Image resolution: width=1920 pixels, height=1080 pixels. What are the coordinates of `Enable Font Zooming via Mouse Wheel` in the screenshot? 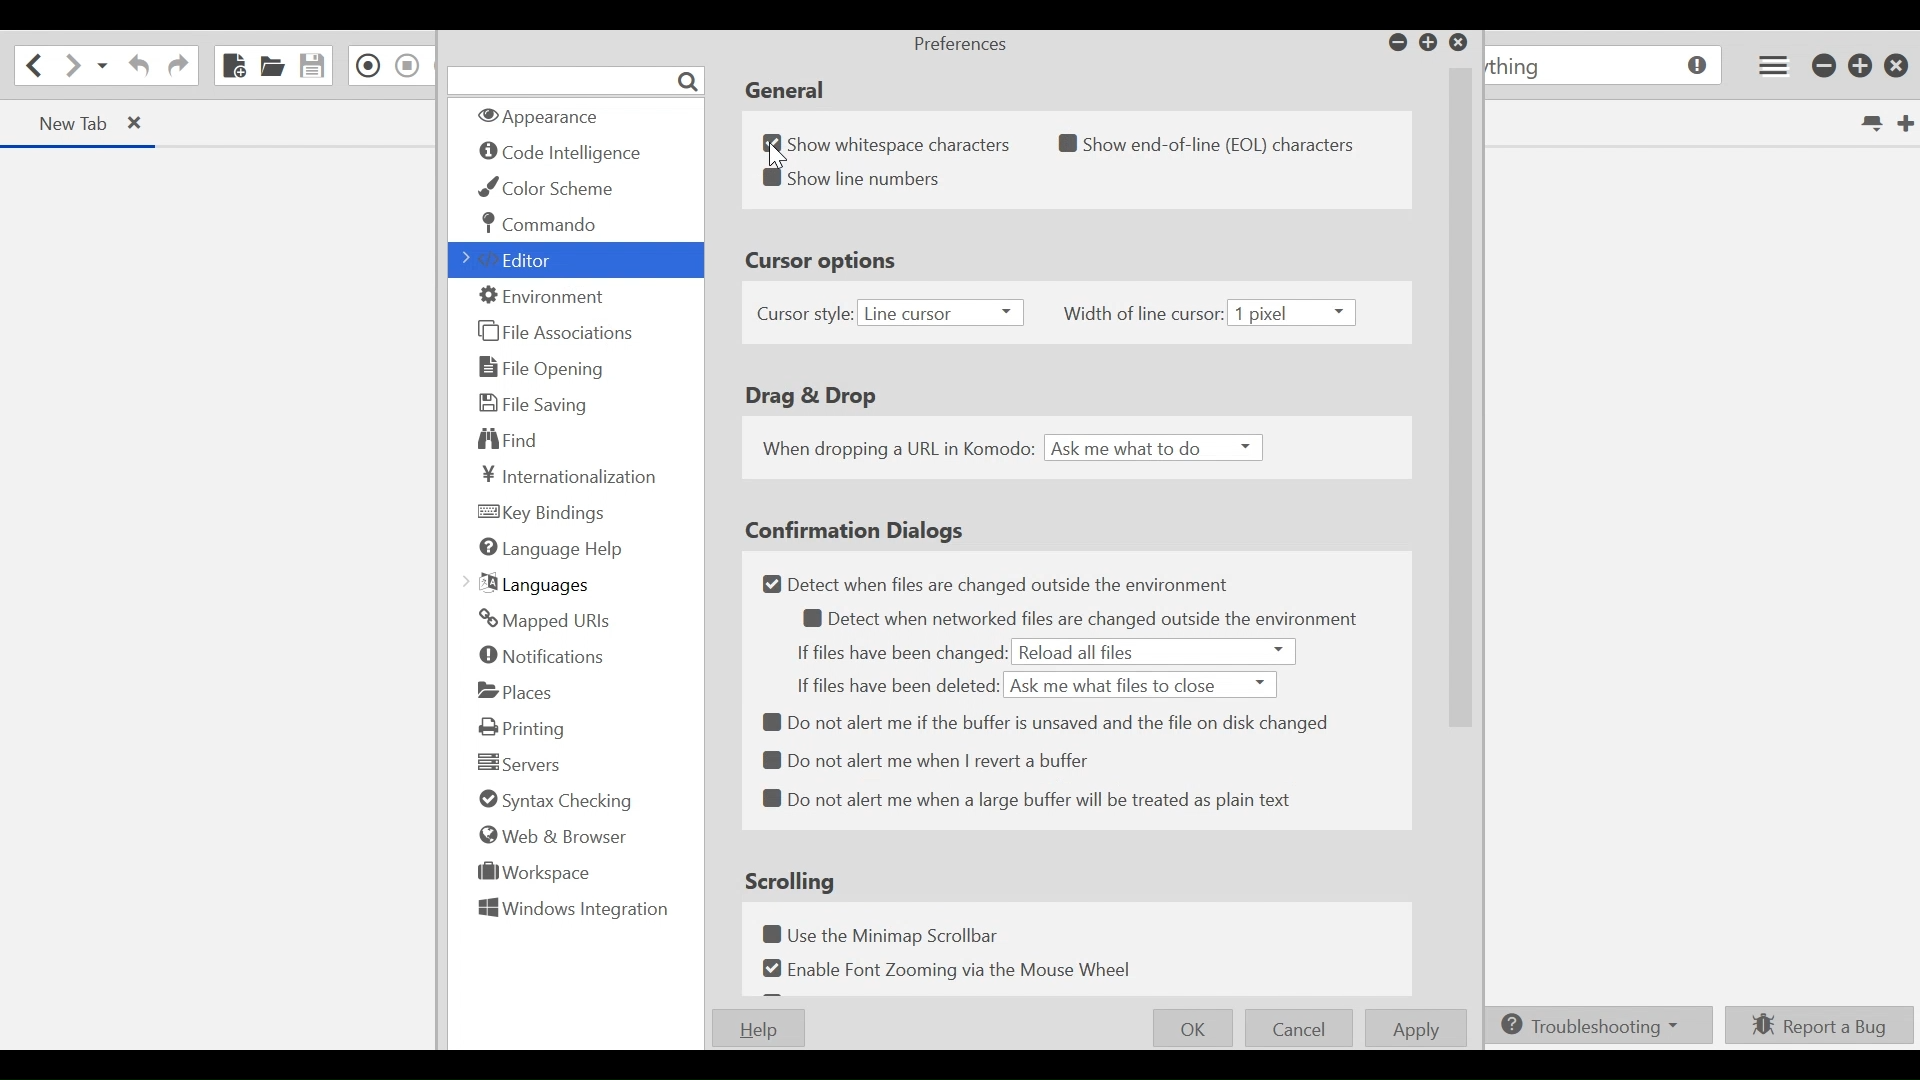 It's located at (944, 968).